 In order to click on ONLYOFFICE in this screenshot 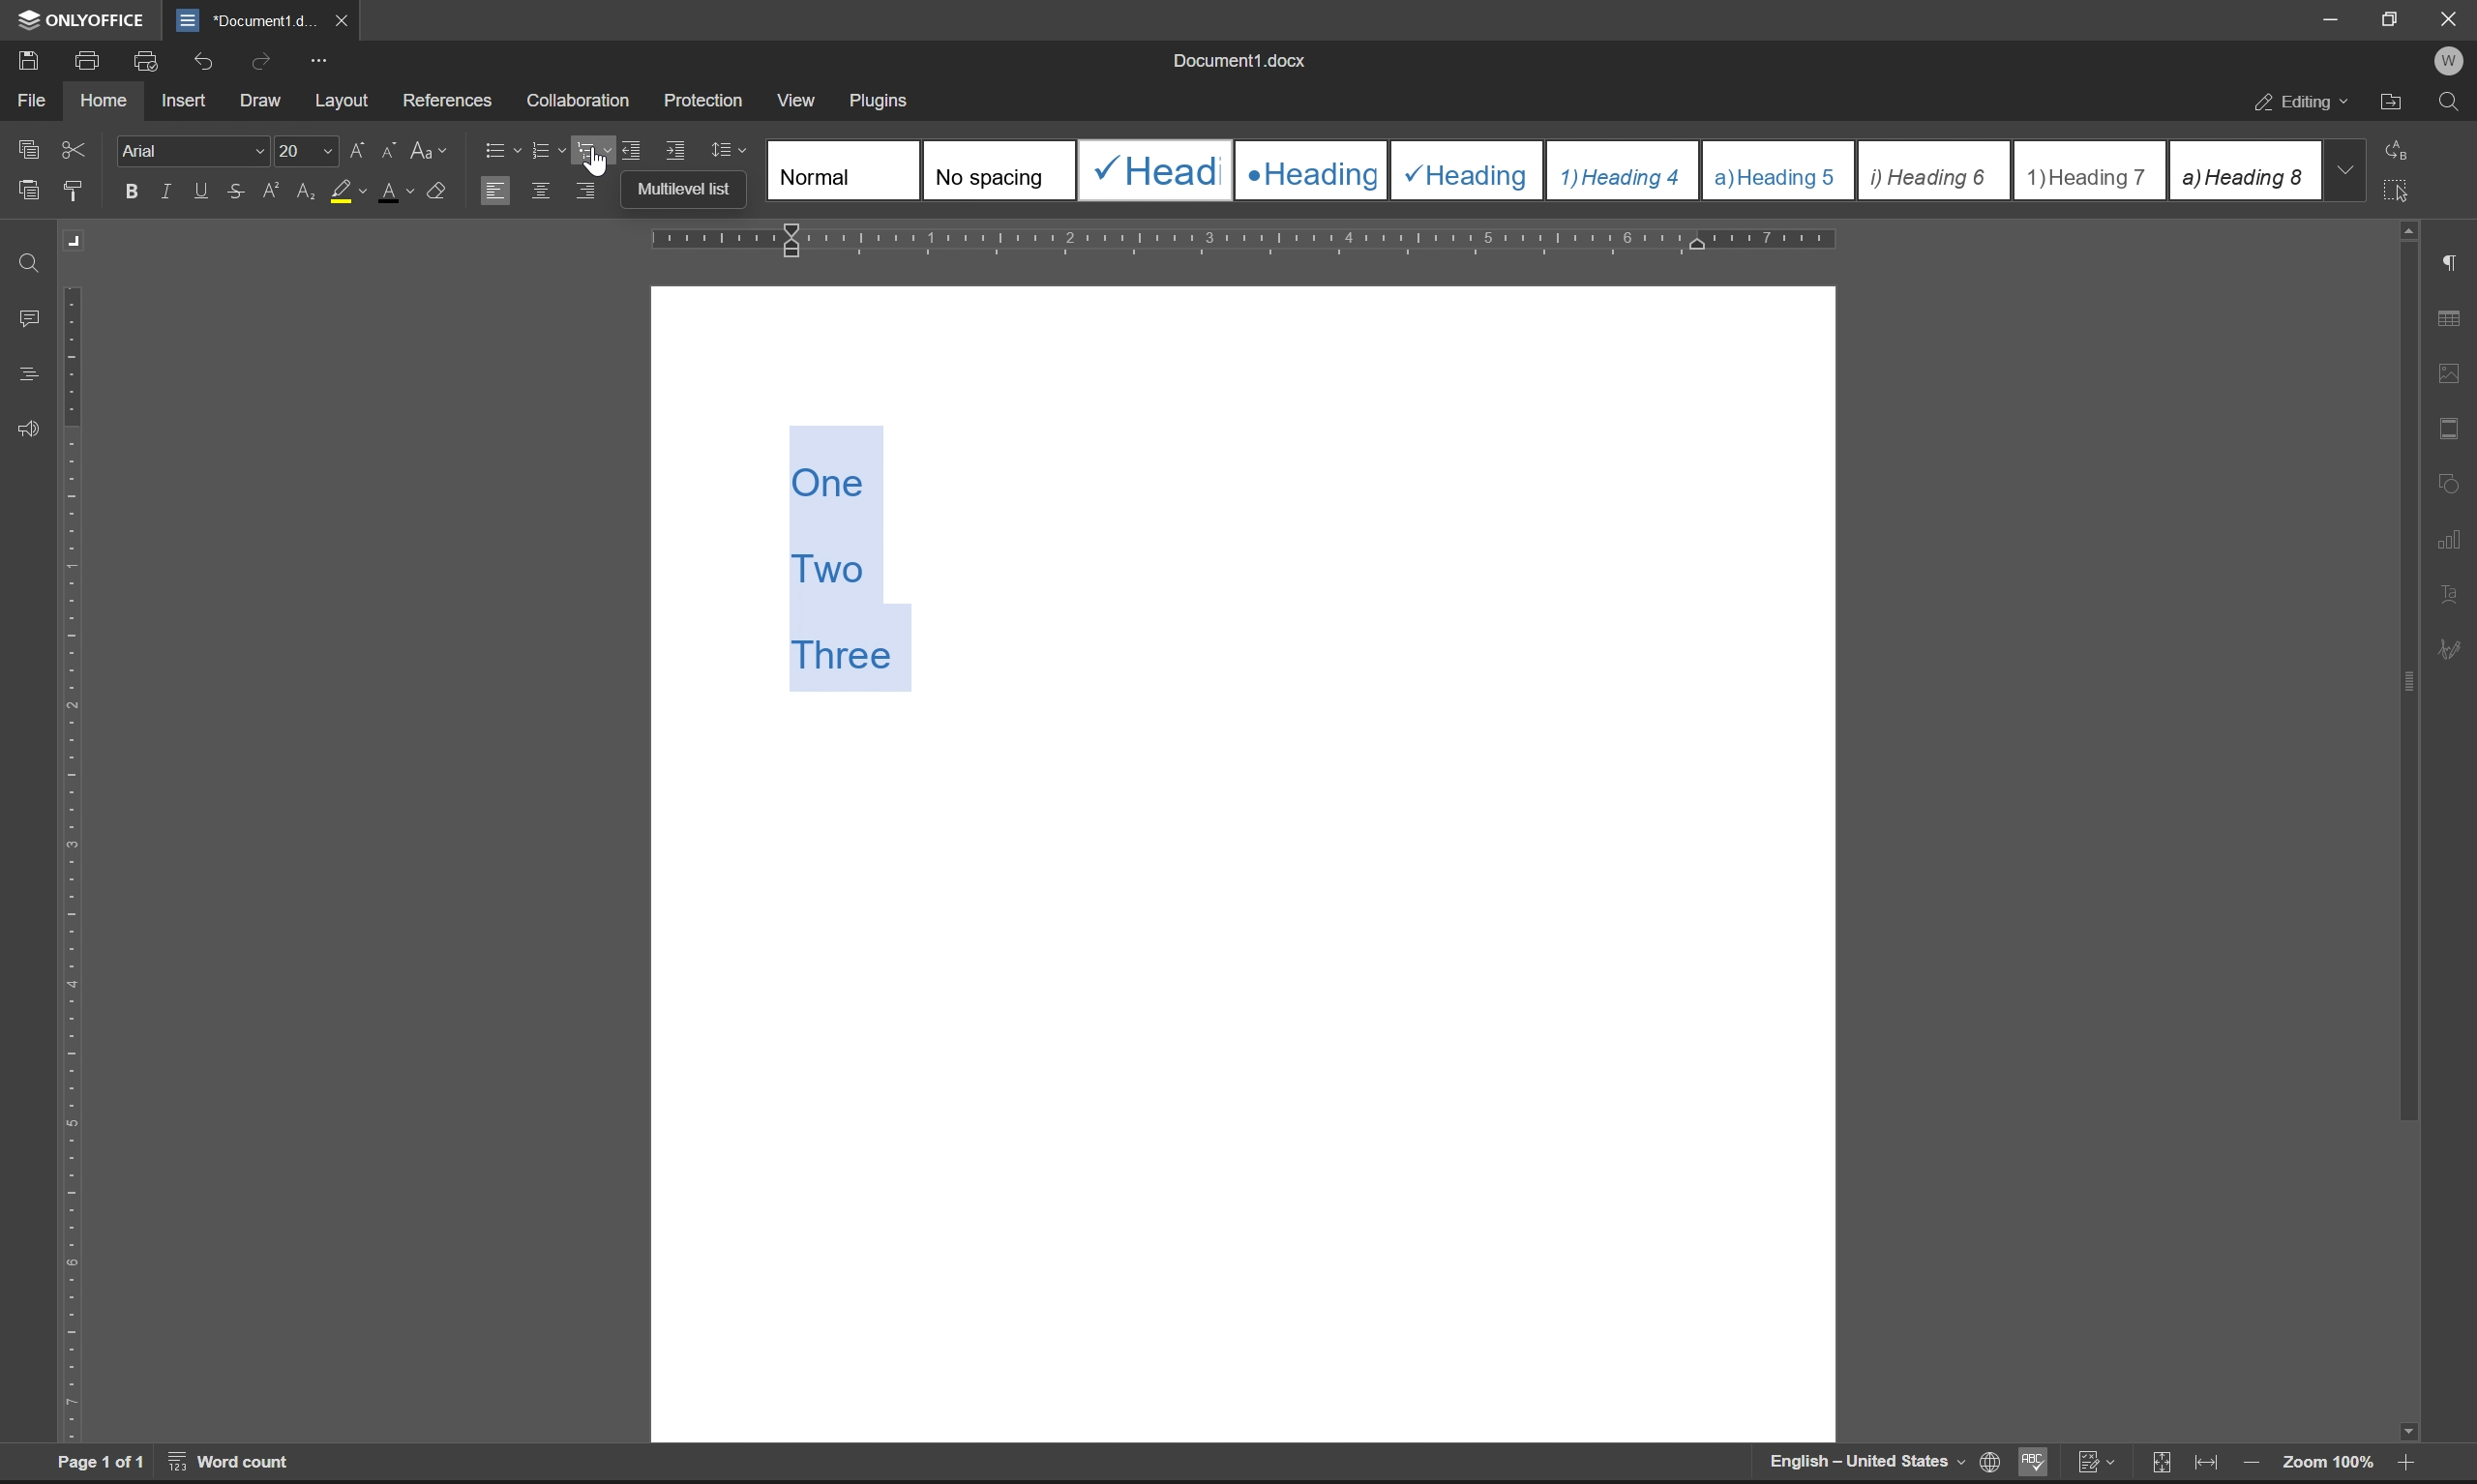, I will do `click(84, 20)`.